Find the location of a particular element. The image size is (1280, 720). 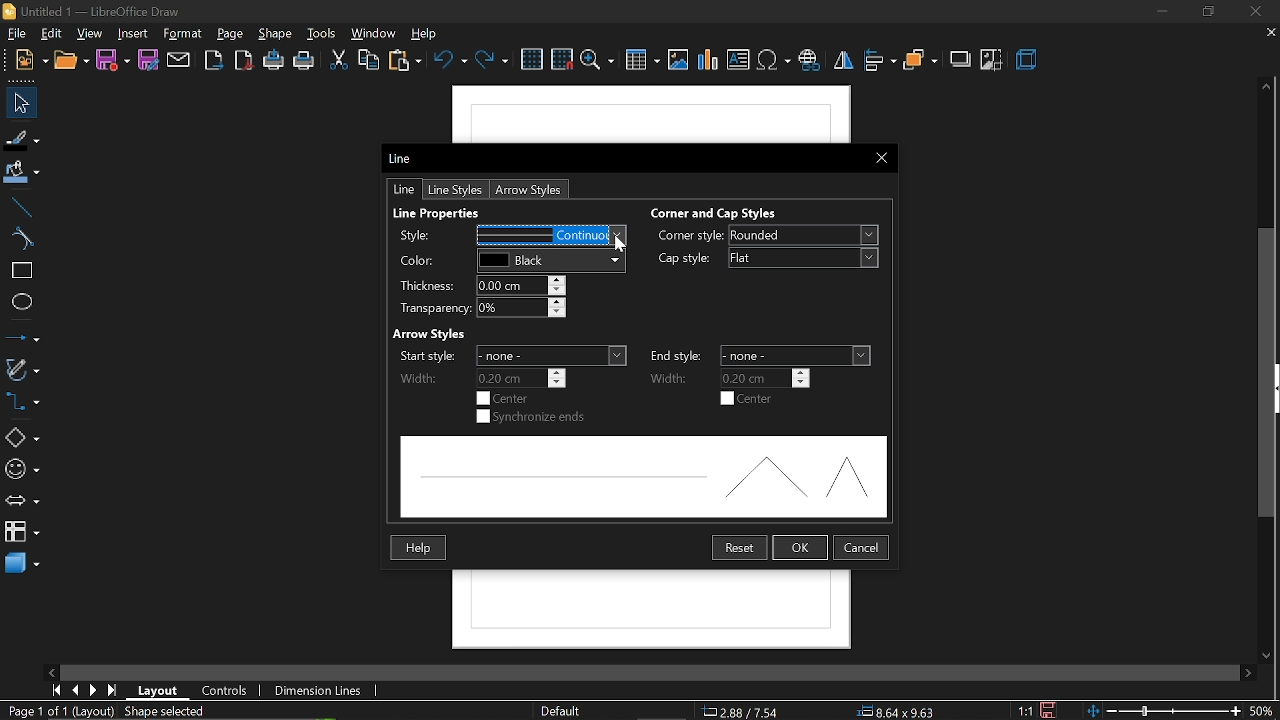

previous page is located at coordinates (77, 691).